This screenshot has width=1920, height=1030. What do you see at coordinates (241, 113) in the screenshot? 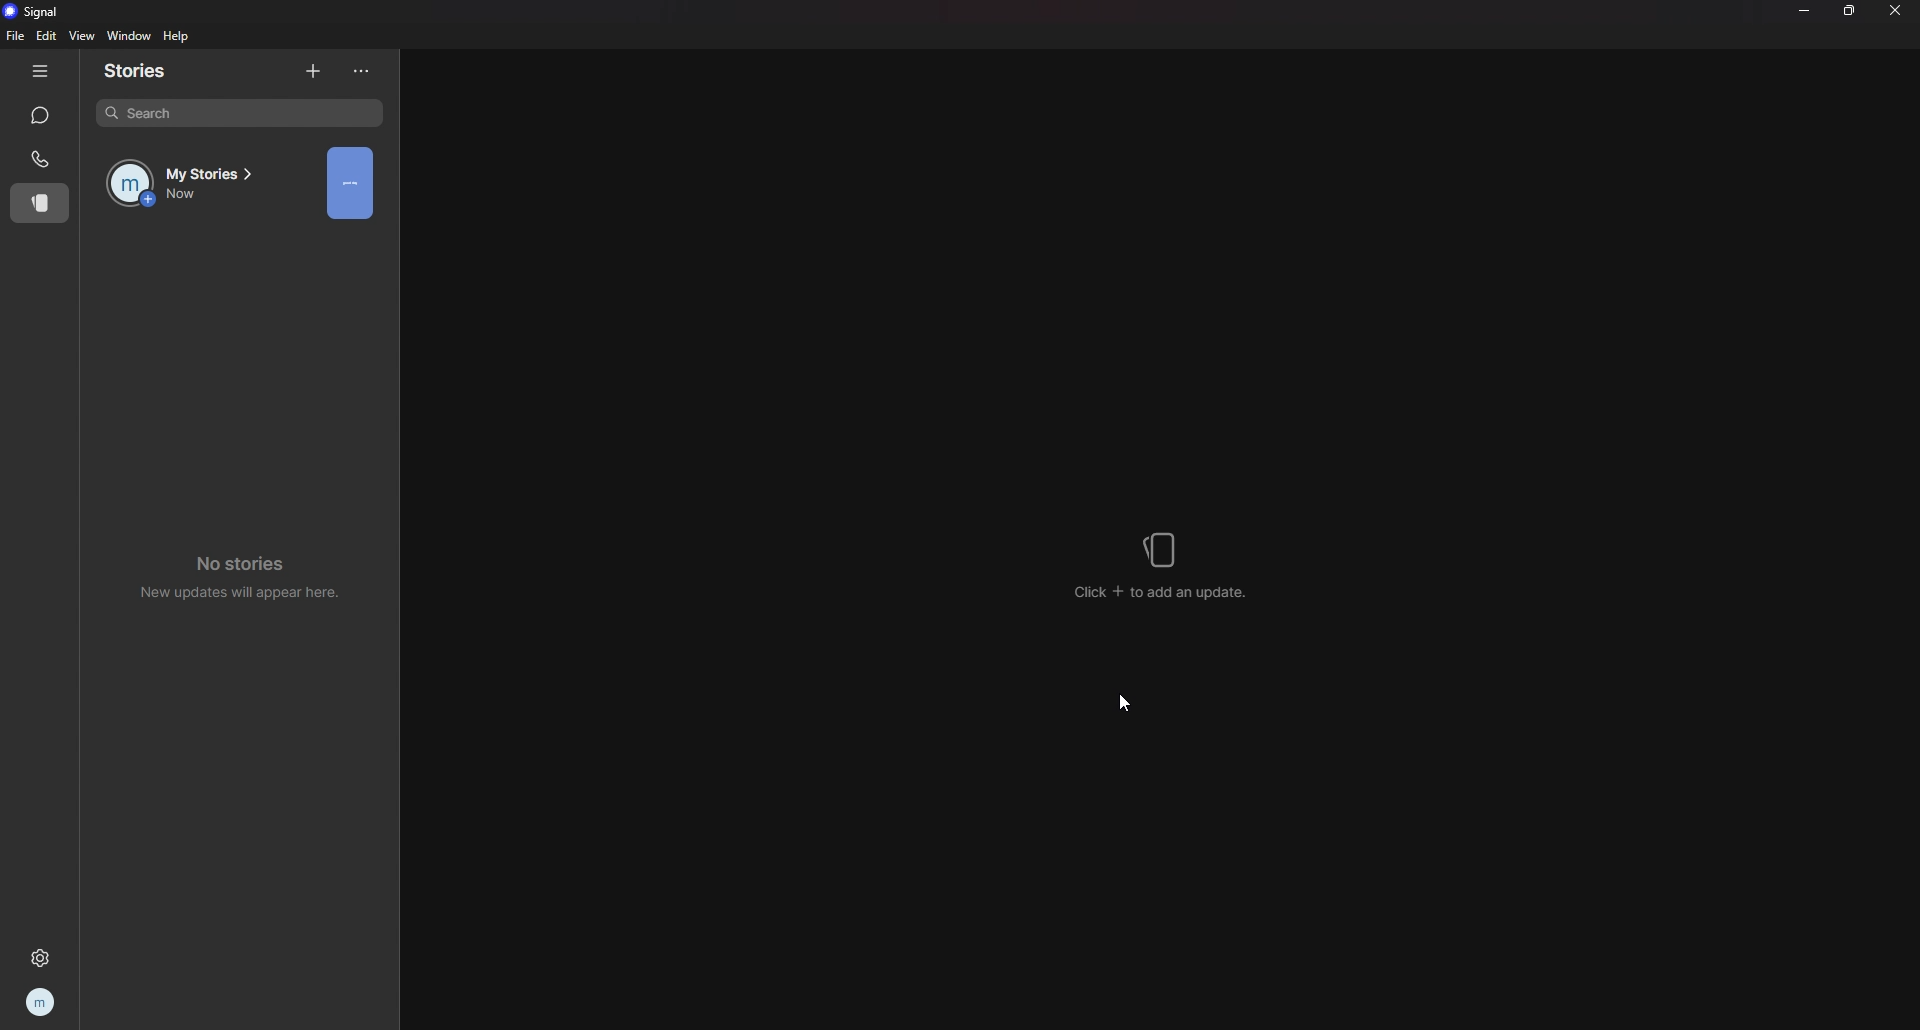
I see `search` at bounding box center [241, 113].